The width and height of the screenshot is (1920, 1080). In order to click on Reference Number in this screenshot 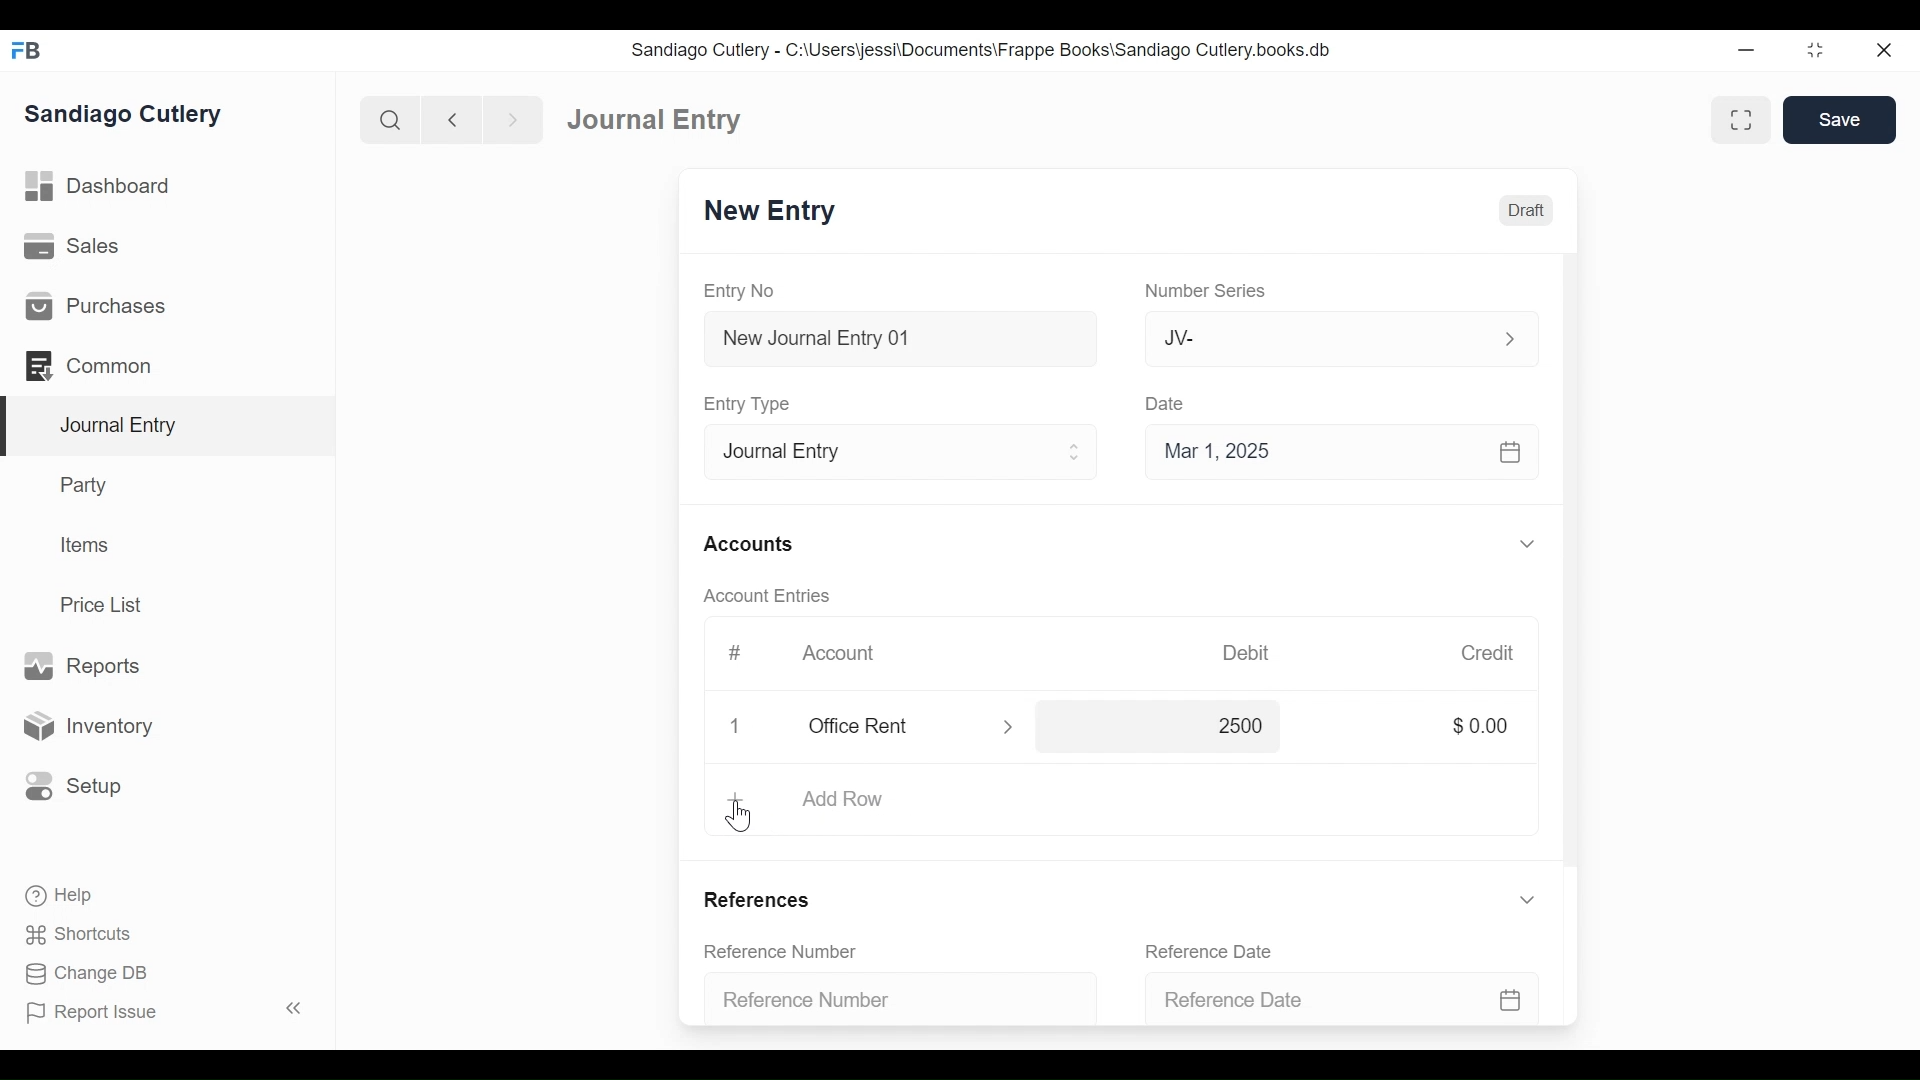, I will do `click(784, 949)`.